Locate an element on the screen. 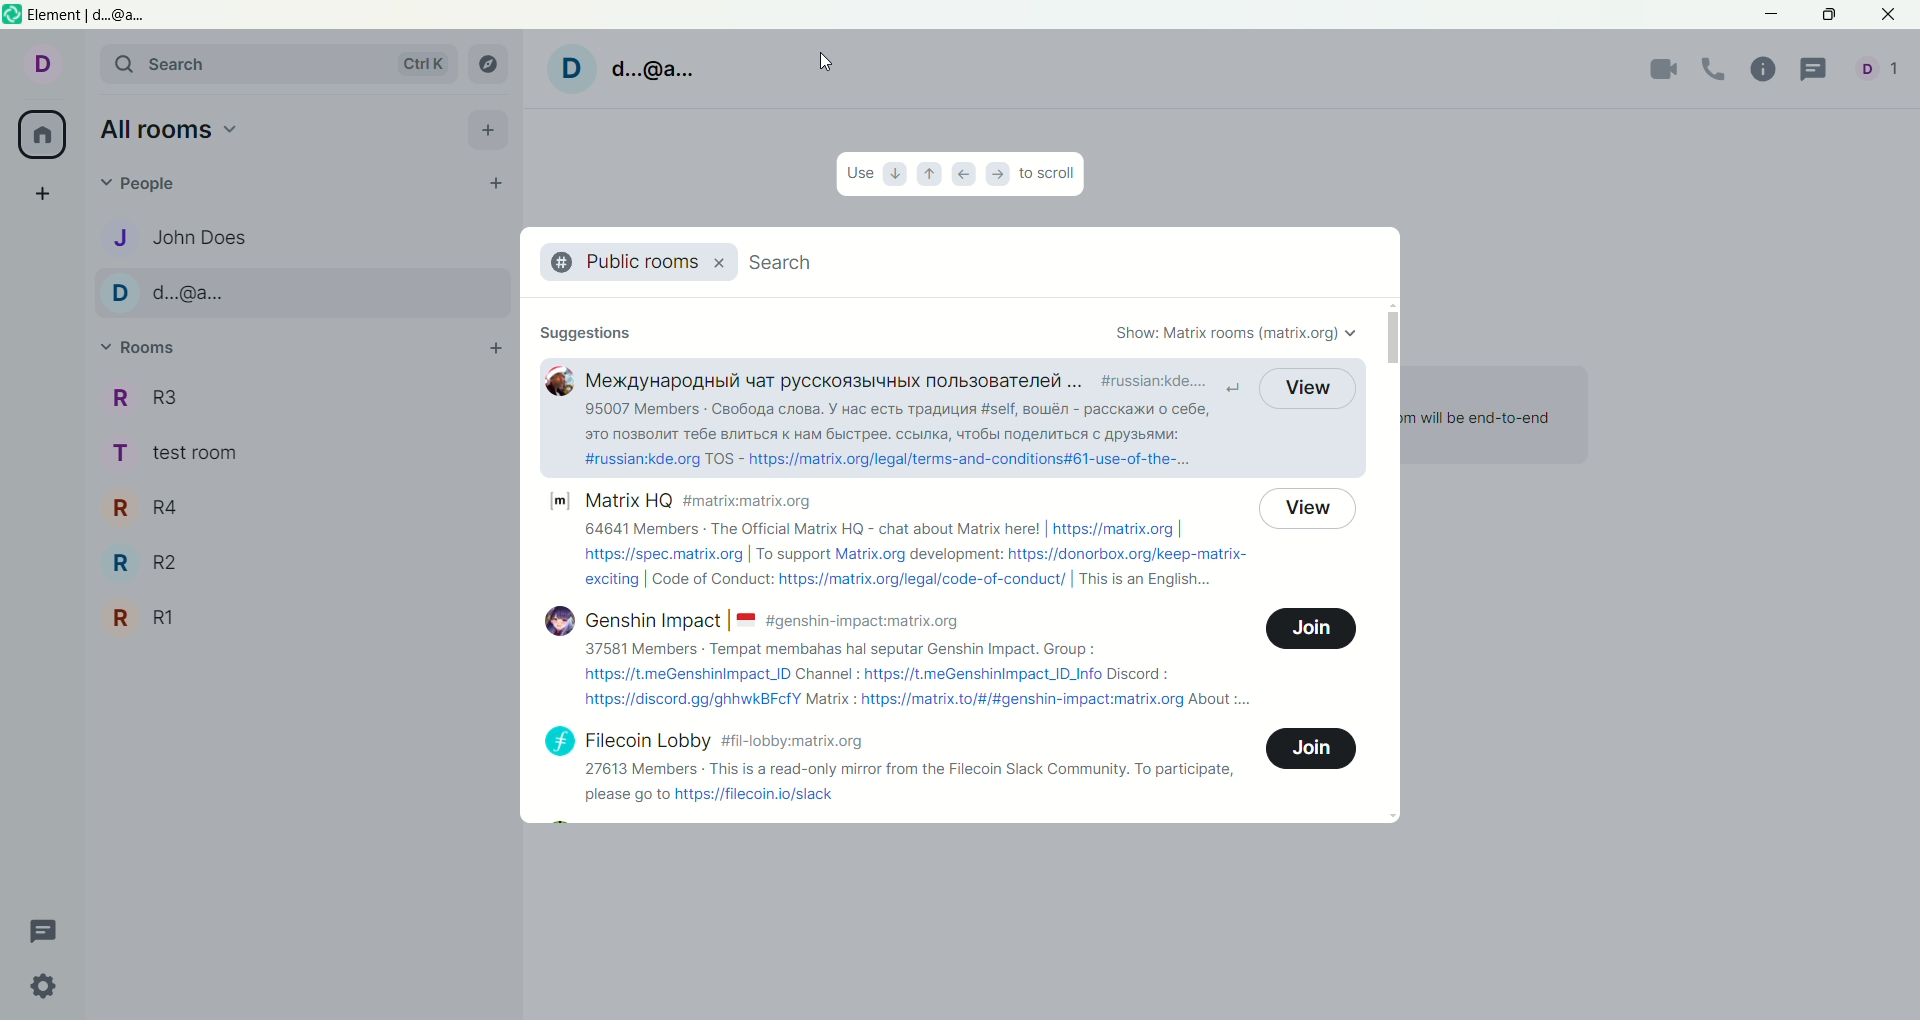 The height and width of the screenshot is (1020, 1920). Genshin Impact room picture is located at coordinates (560, 621).